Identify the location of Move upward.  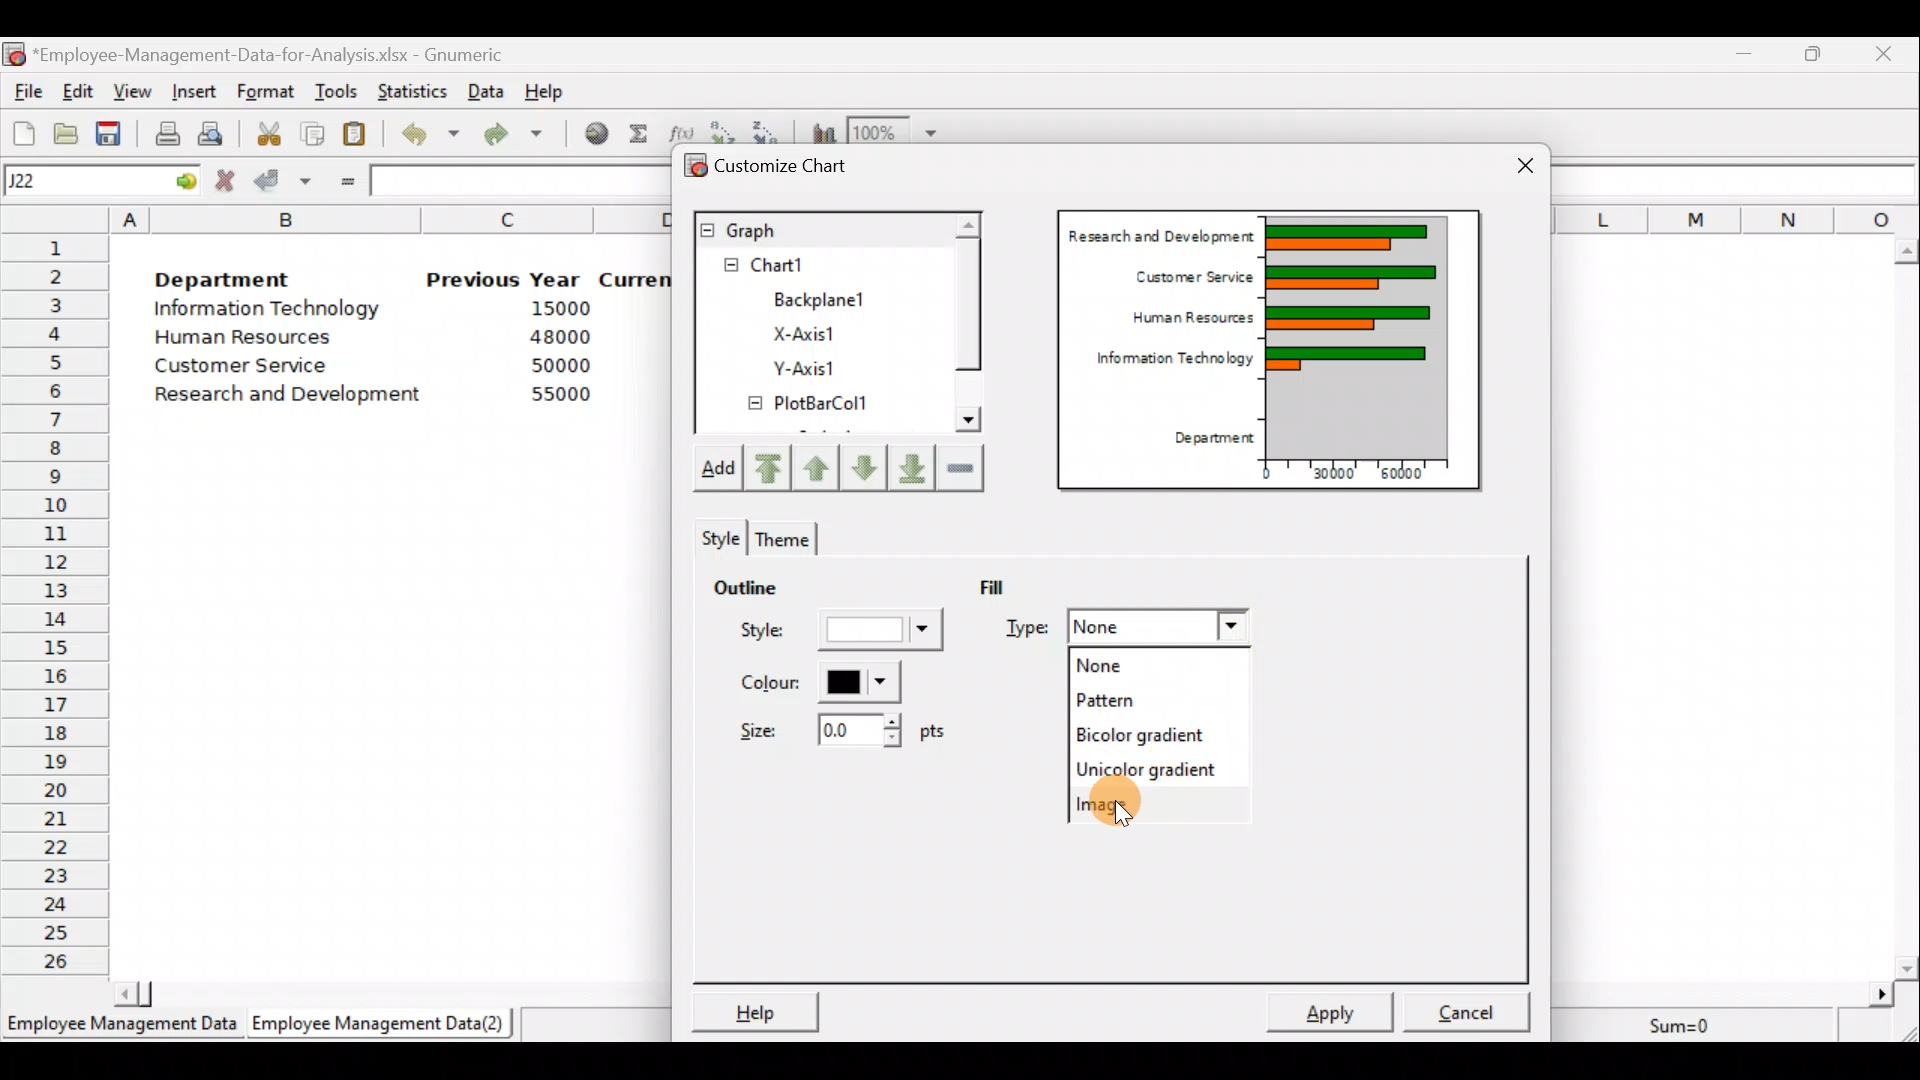
(774, 467).